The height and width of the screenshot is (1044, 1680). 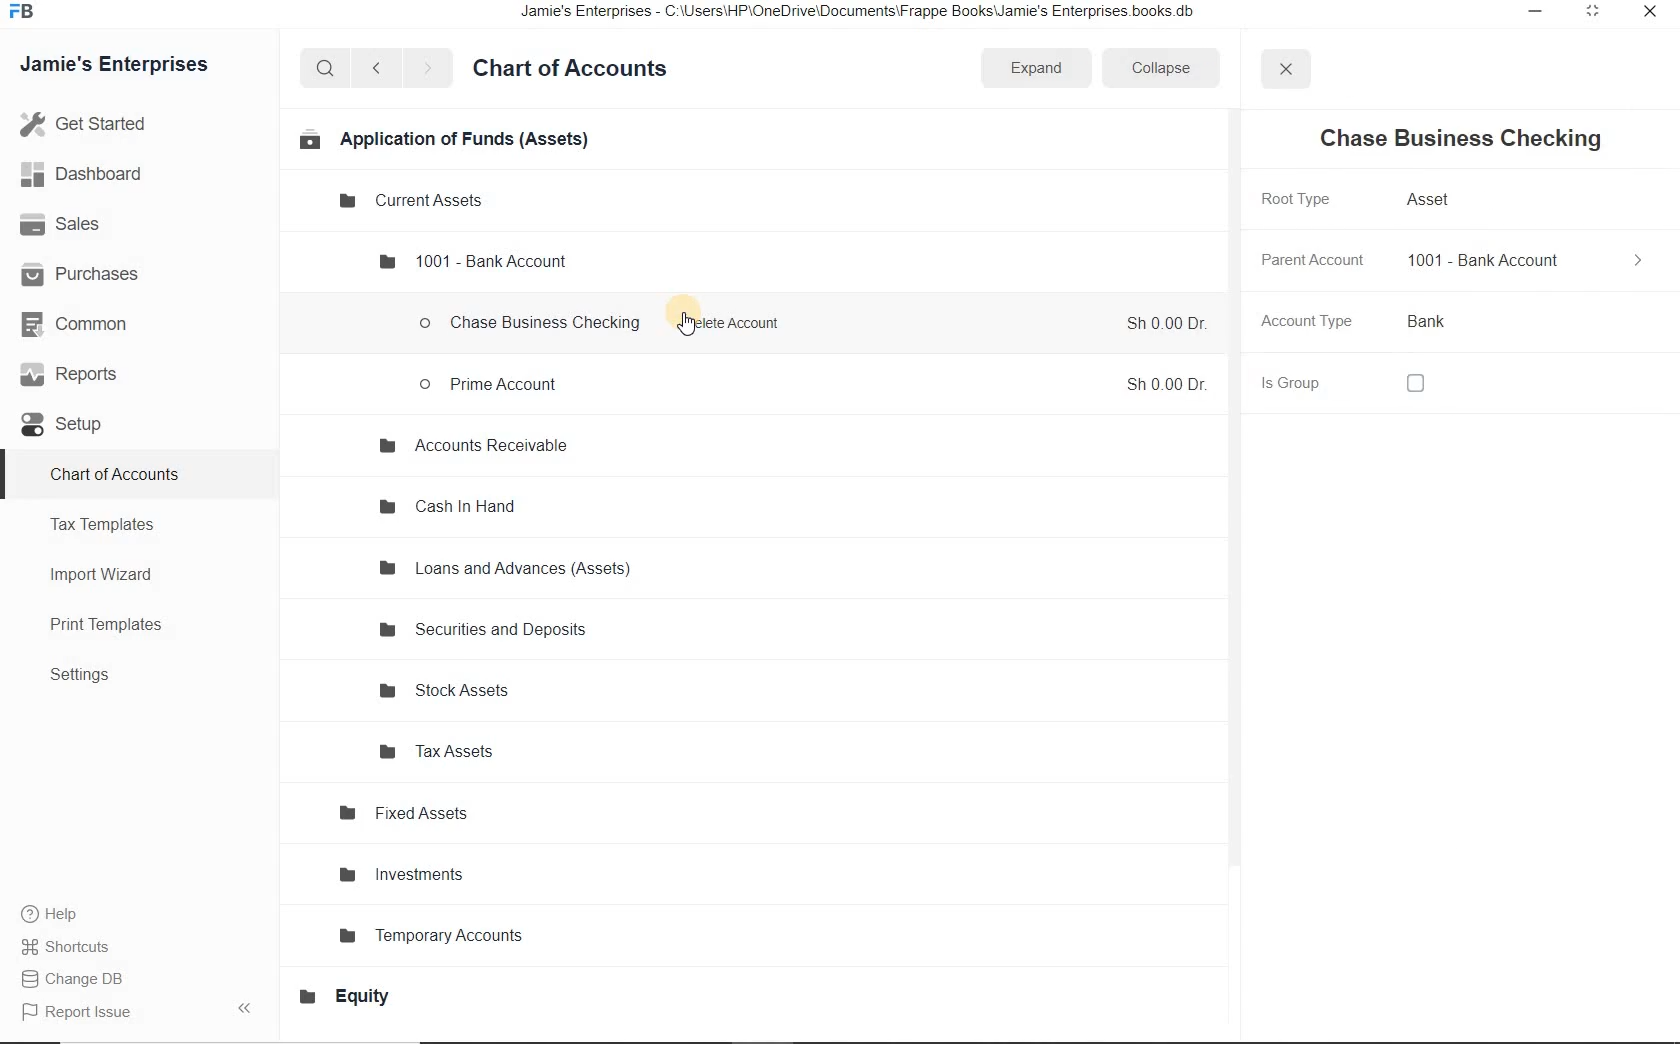 What do you see at coordinates (578, 69) in the screenshot?
I see `Chart of Accounts` at bounding box center [578, 69].